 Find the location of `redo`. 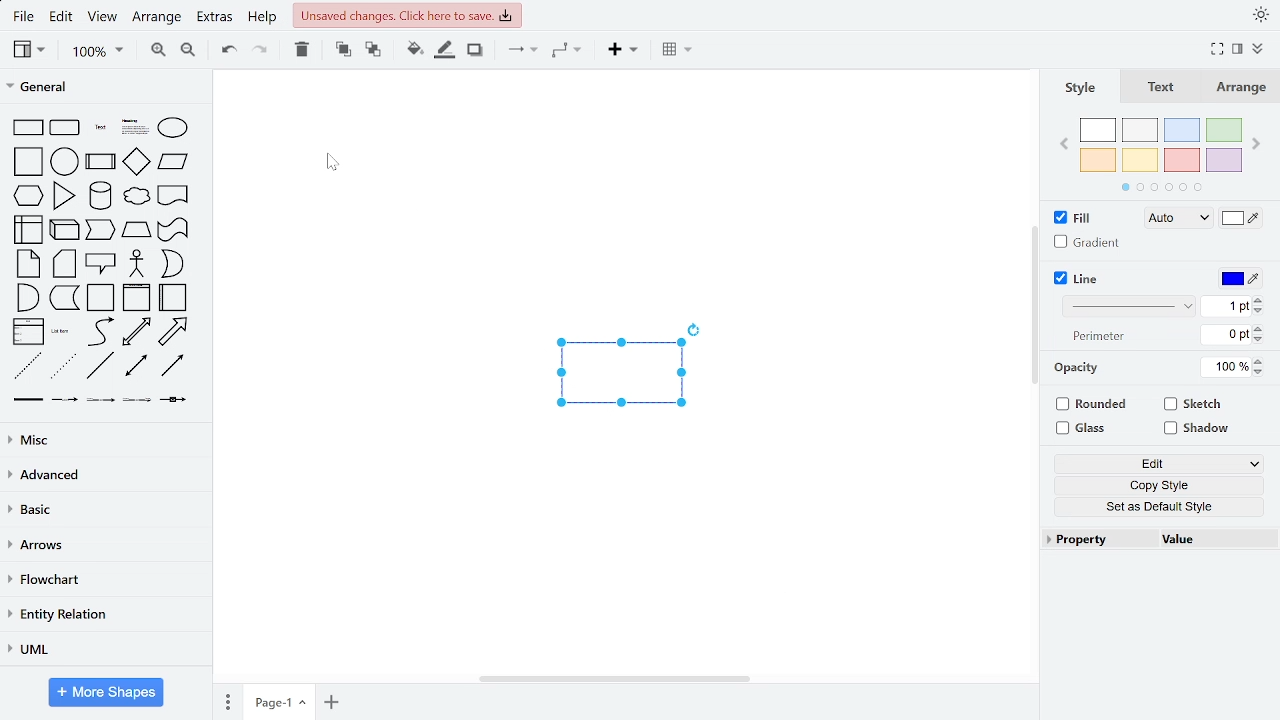

redo is located at coordinates (259, 52).